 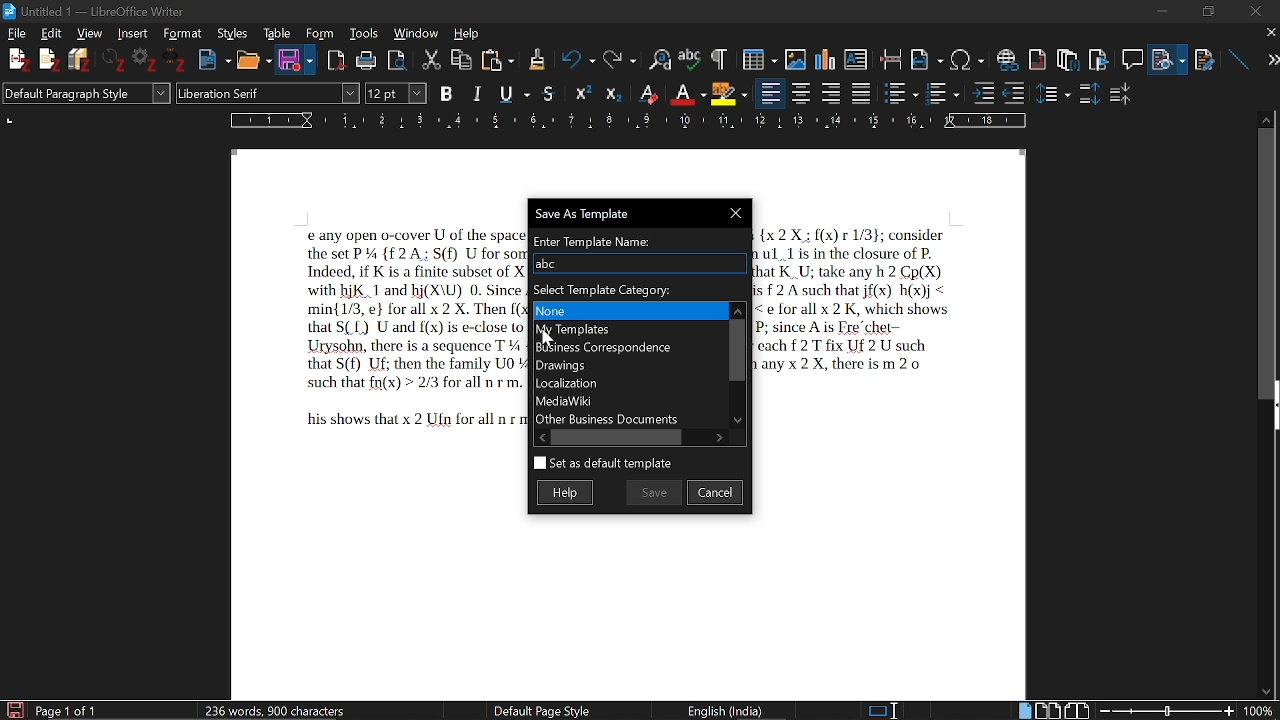 What do you see at coordinates (617, 58) in the screenshot?
I see `Redo` at bounding box center [617, 58].